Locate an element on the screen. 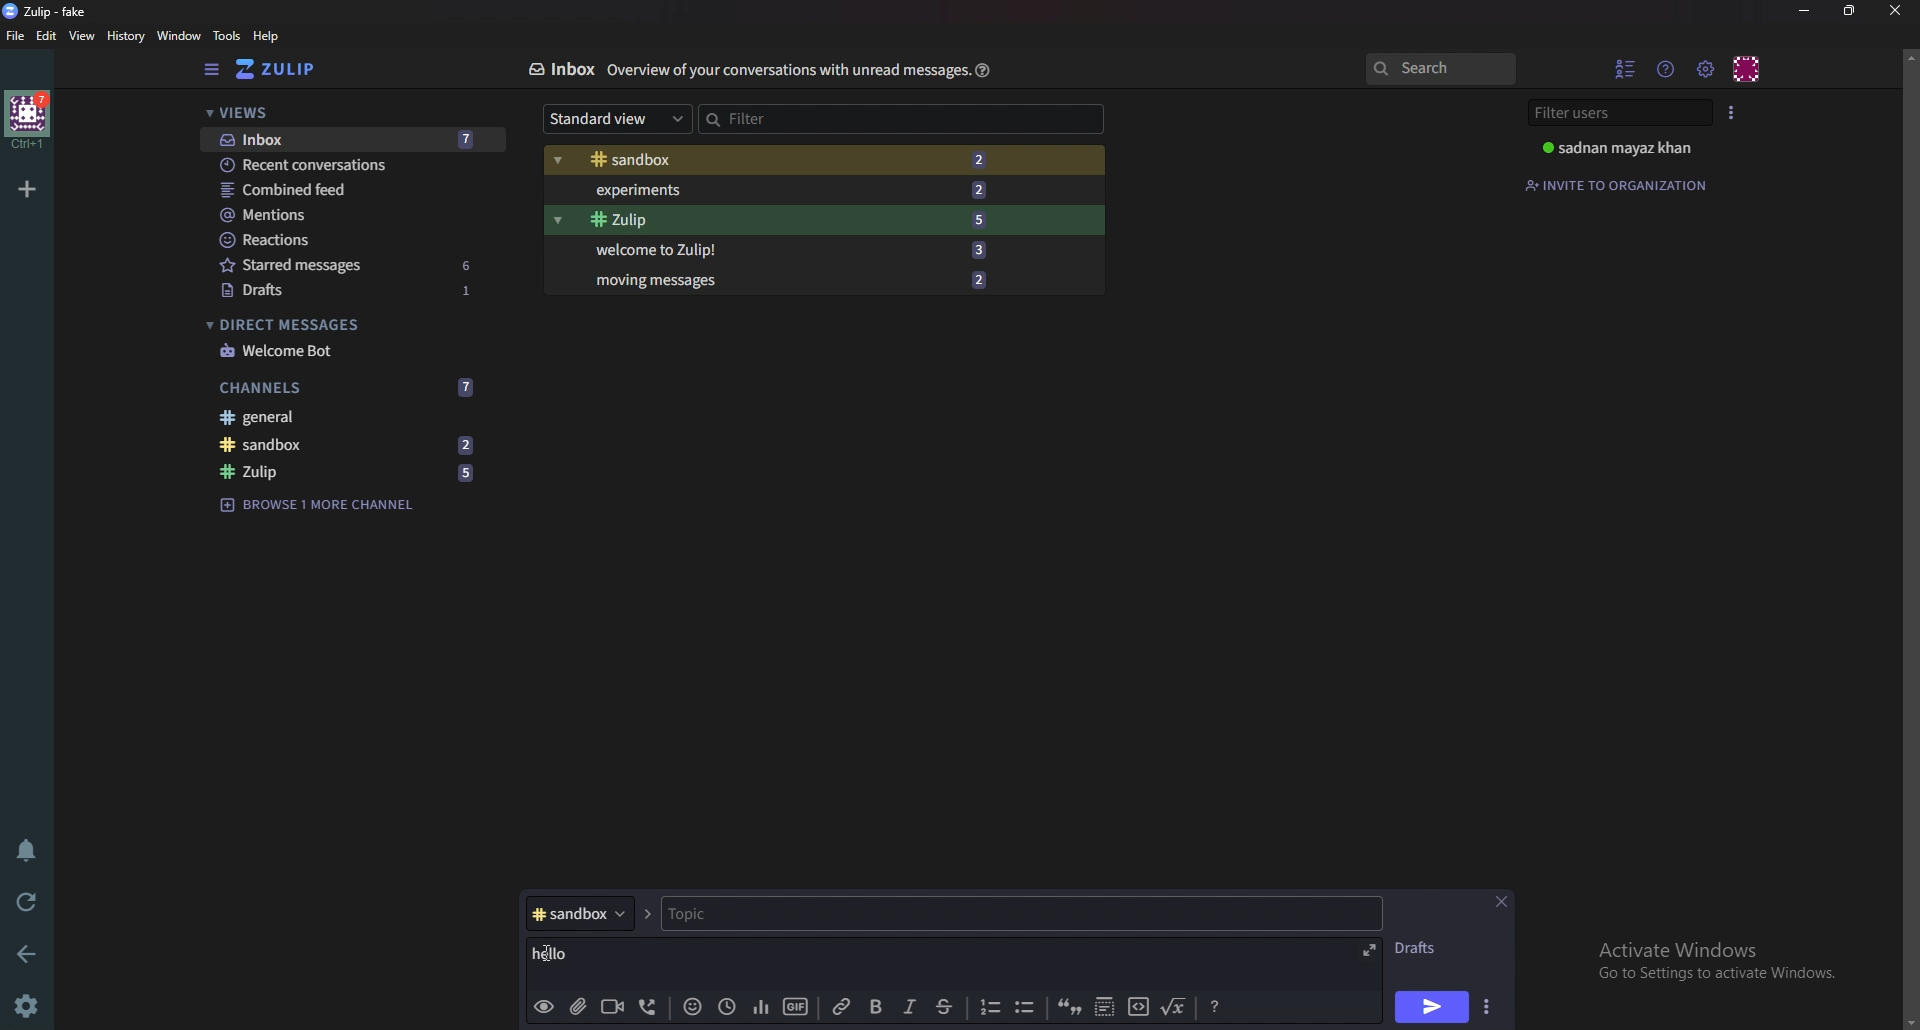 This screenshot has height=1030, width=1920. Bullet list is located at coordinates (1030, 1005).